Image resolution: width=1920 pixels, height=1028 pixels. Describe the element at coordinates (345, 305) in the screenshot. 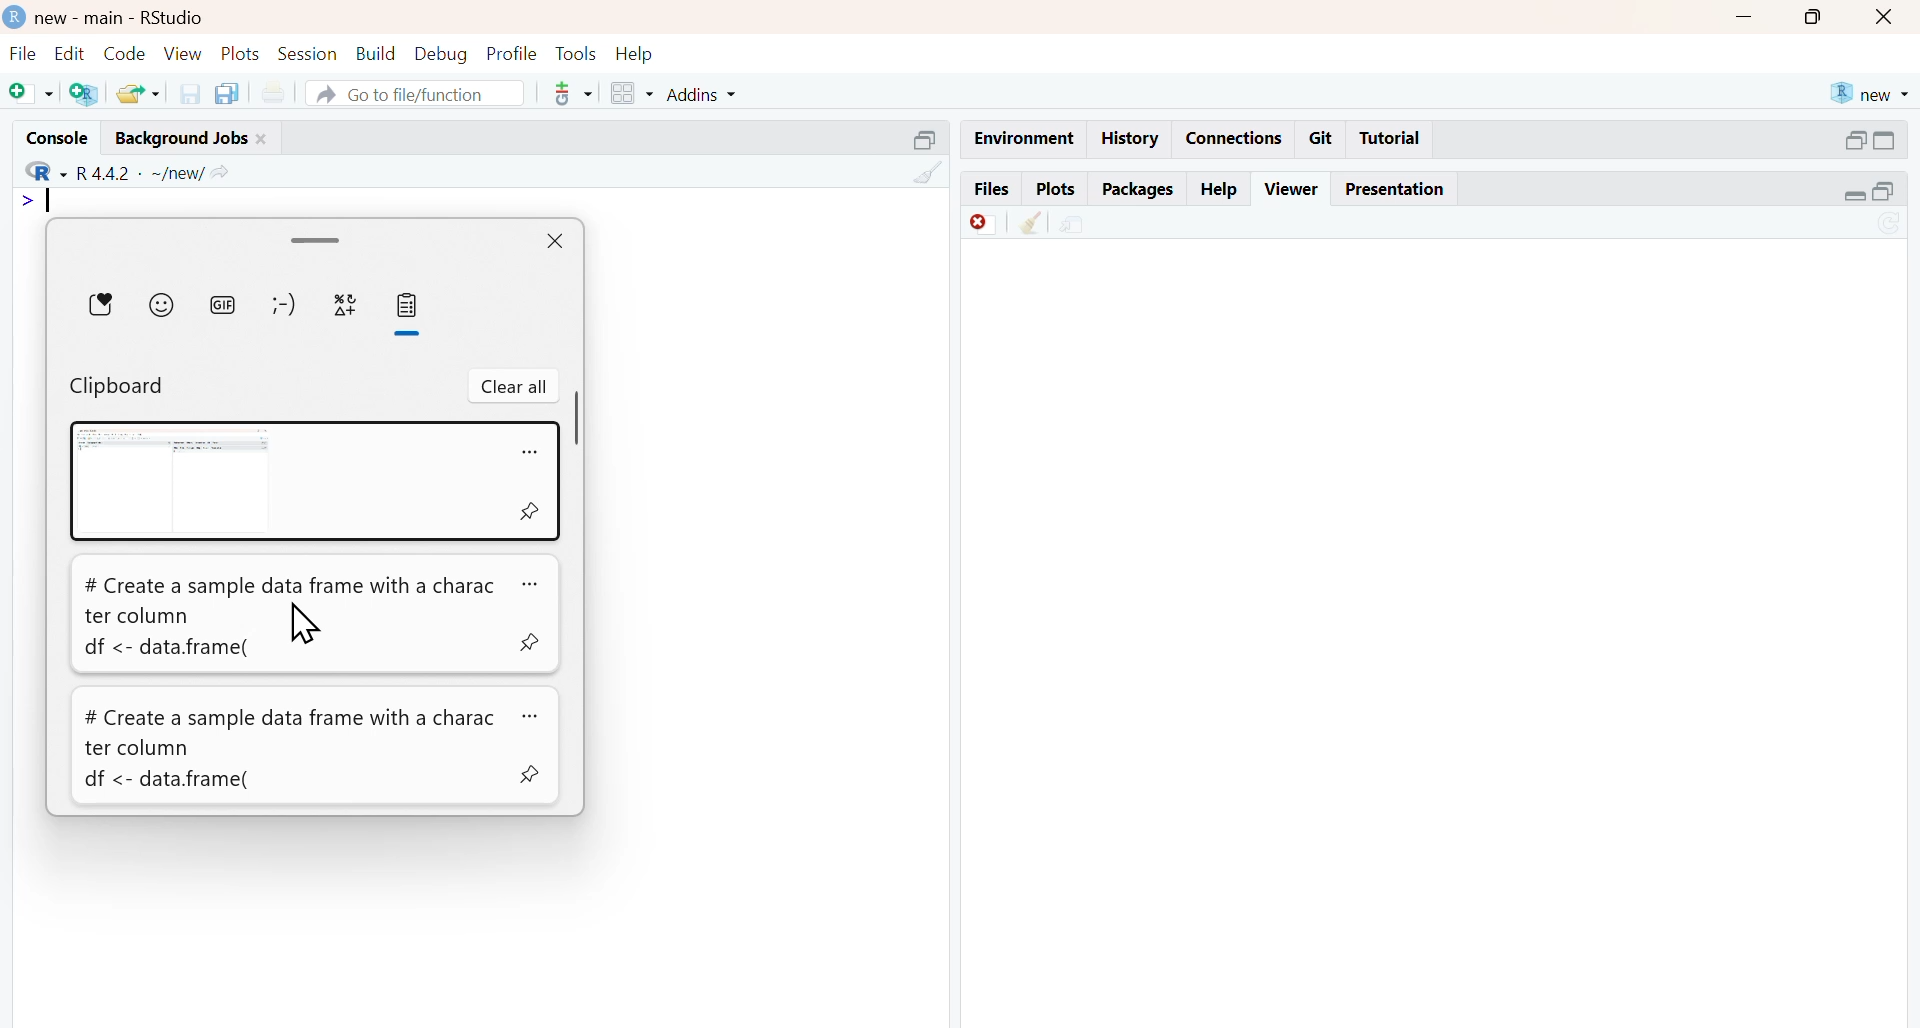

I see `symbols` at that location.